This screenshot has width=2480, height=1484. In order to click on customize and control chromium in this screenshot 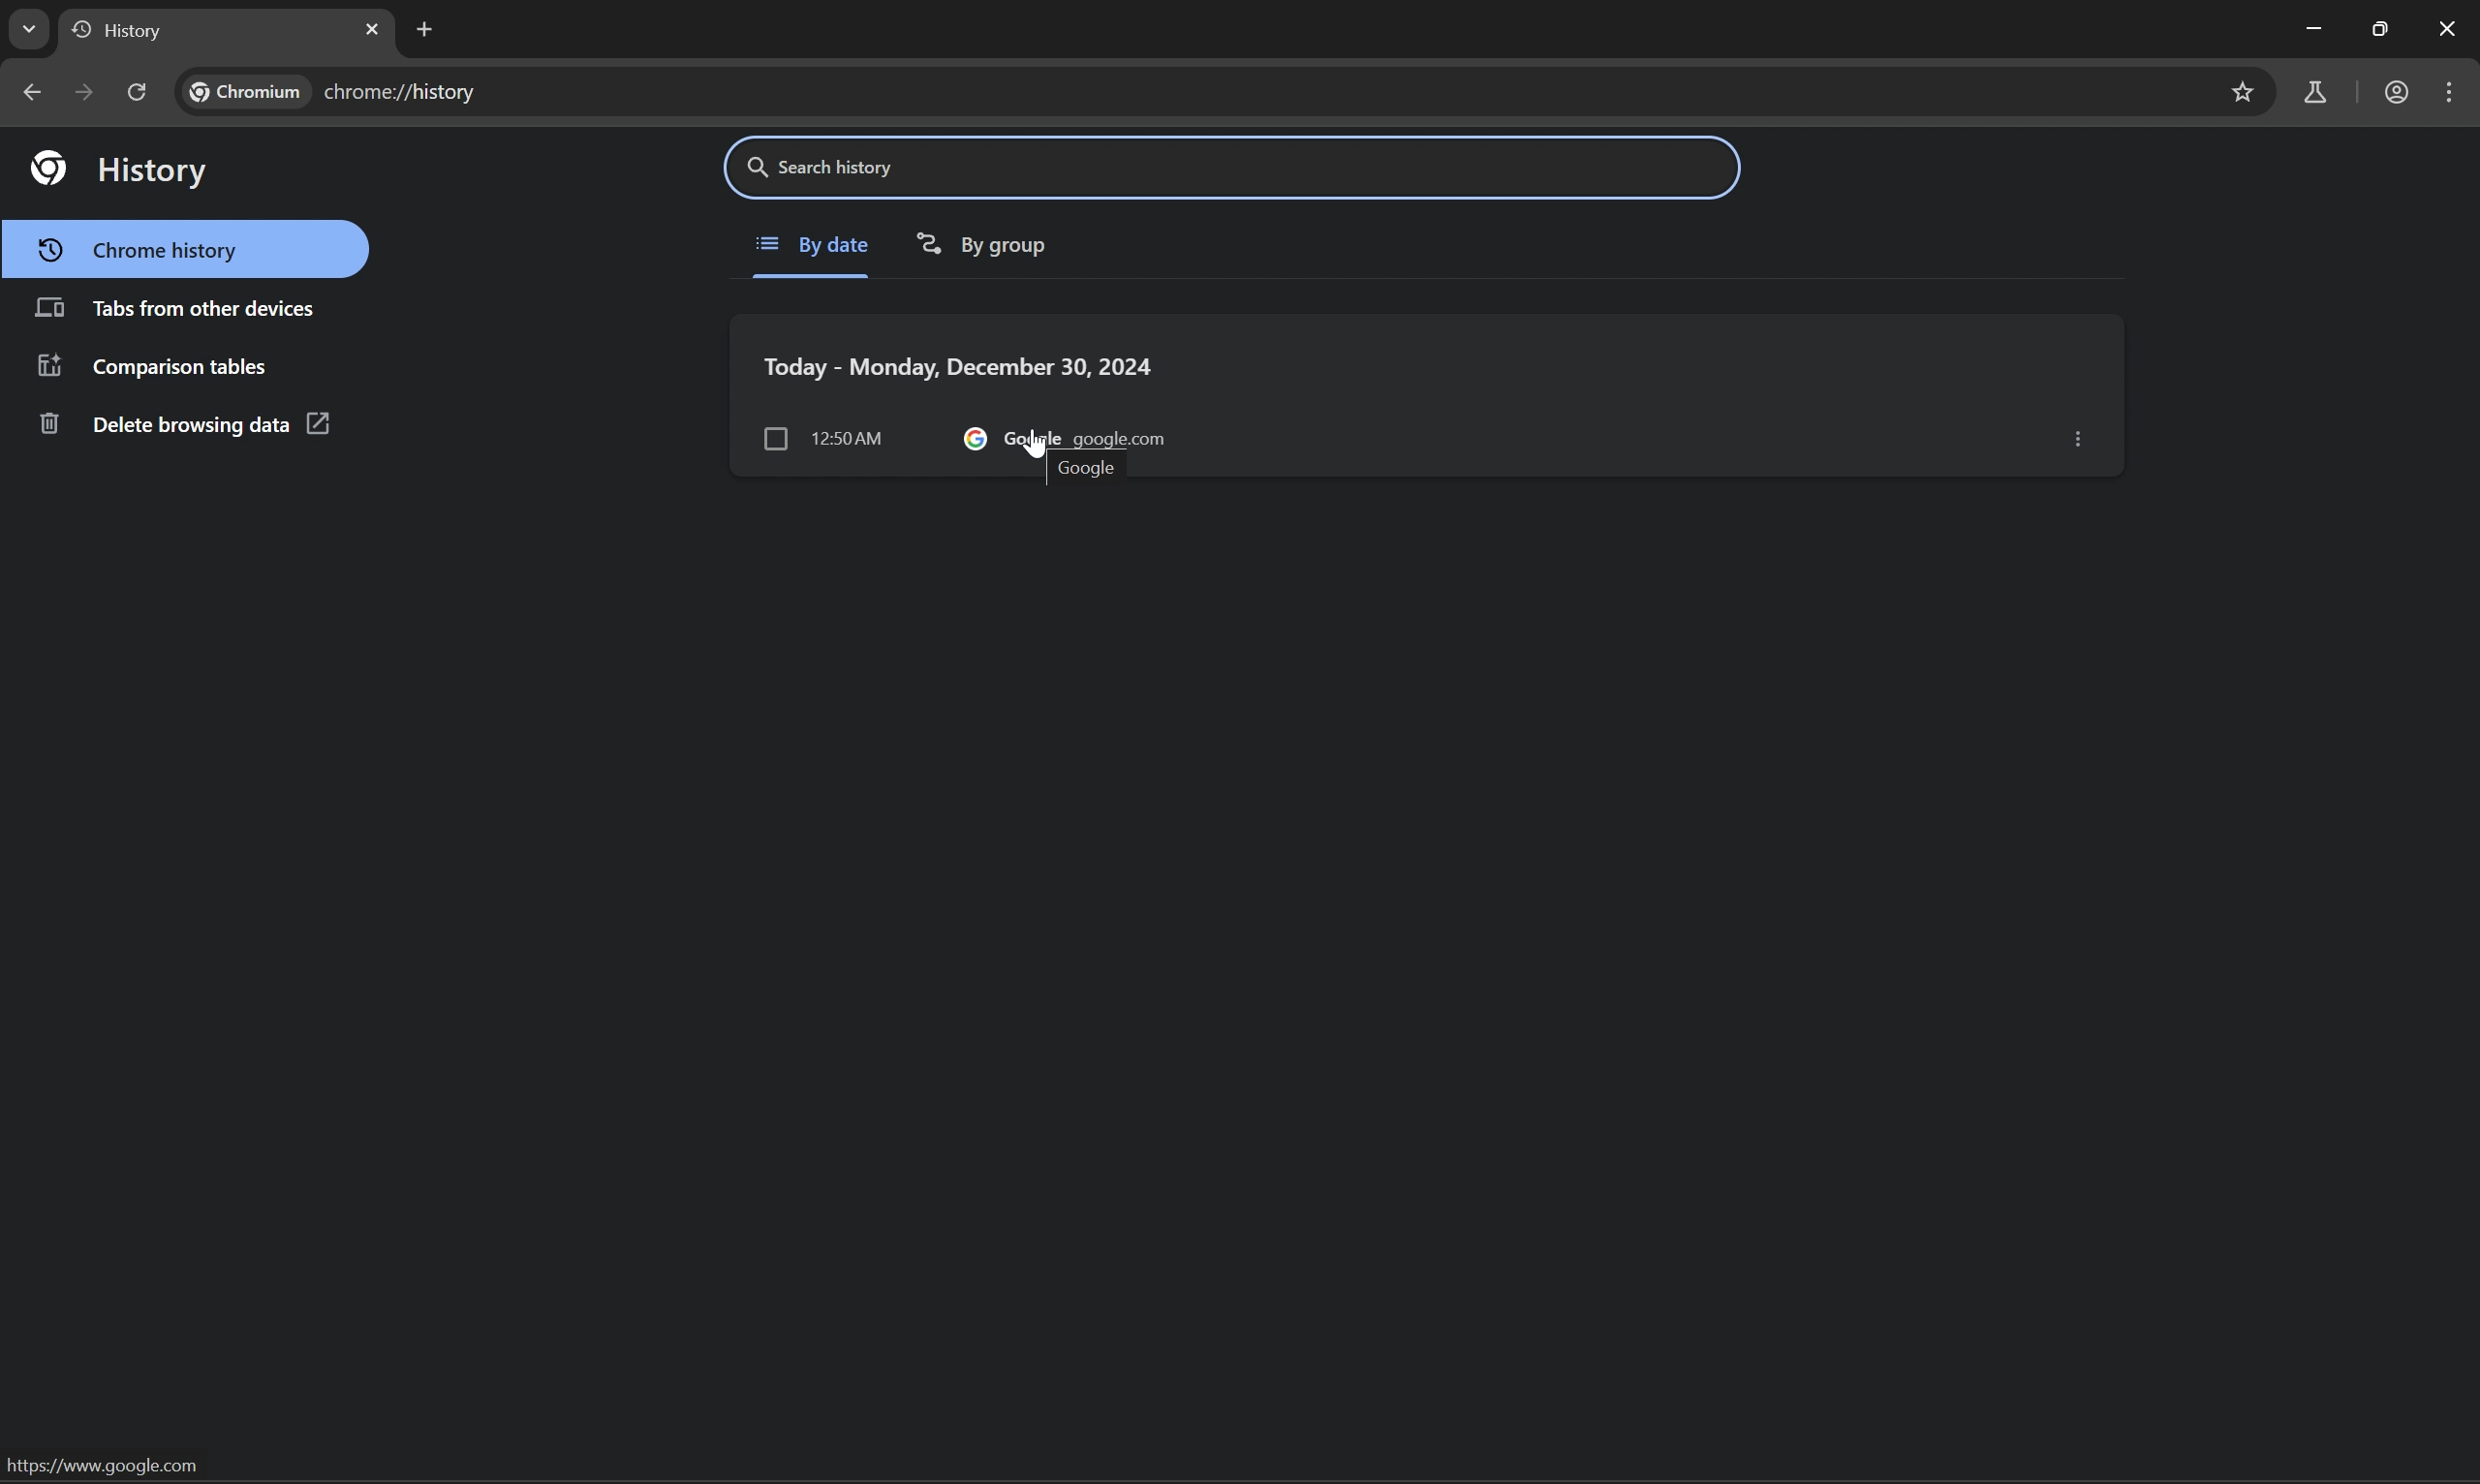, I will do `click(2452, 89)`.